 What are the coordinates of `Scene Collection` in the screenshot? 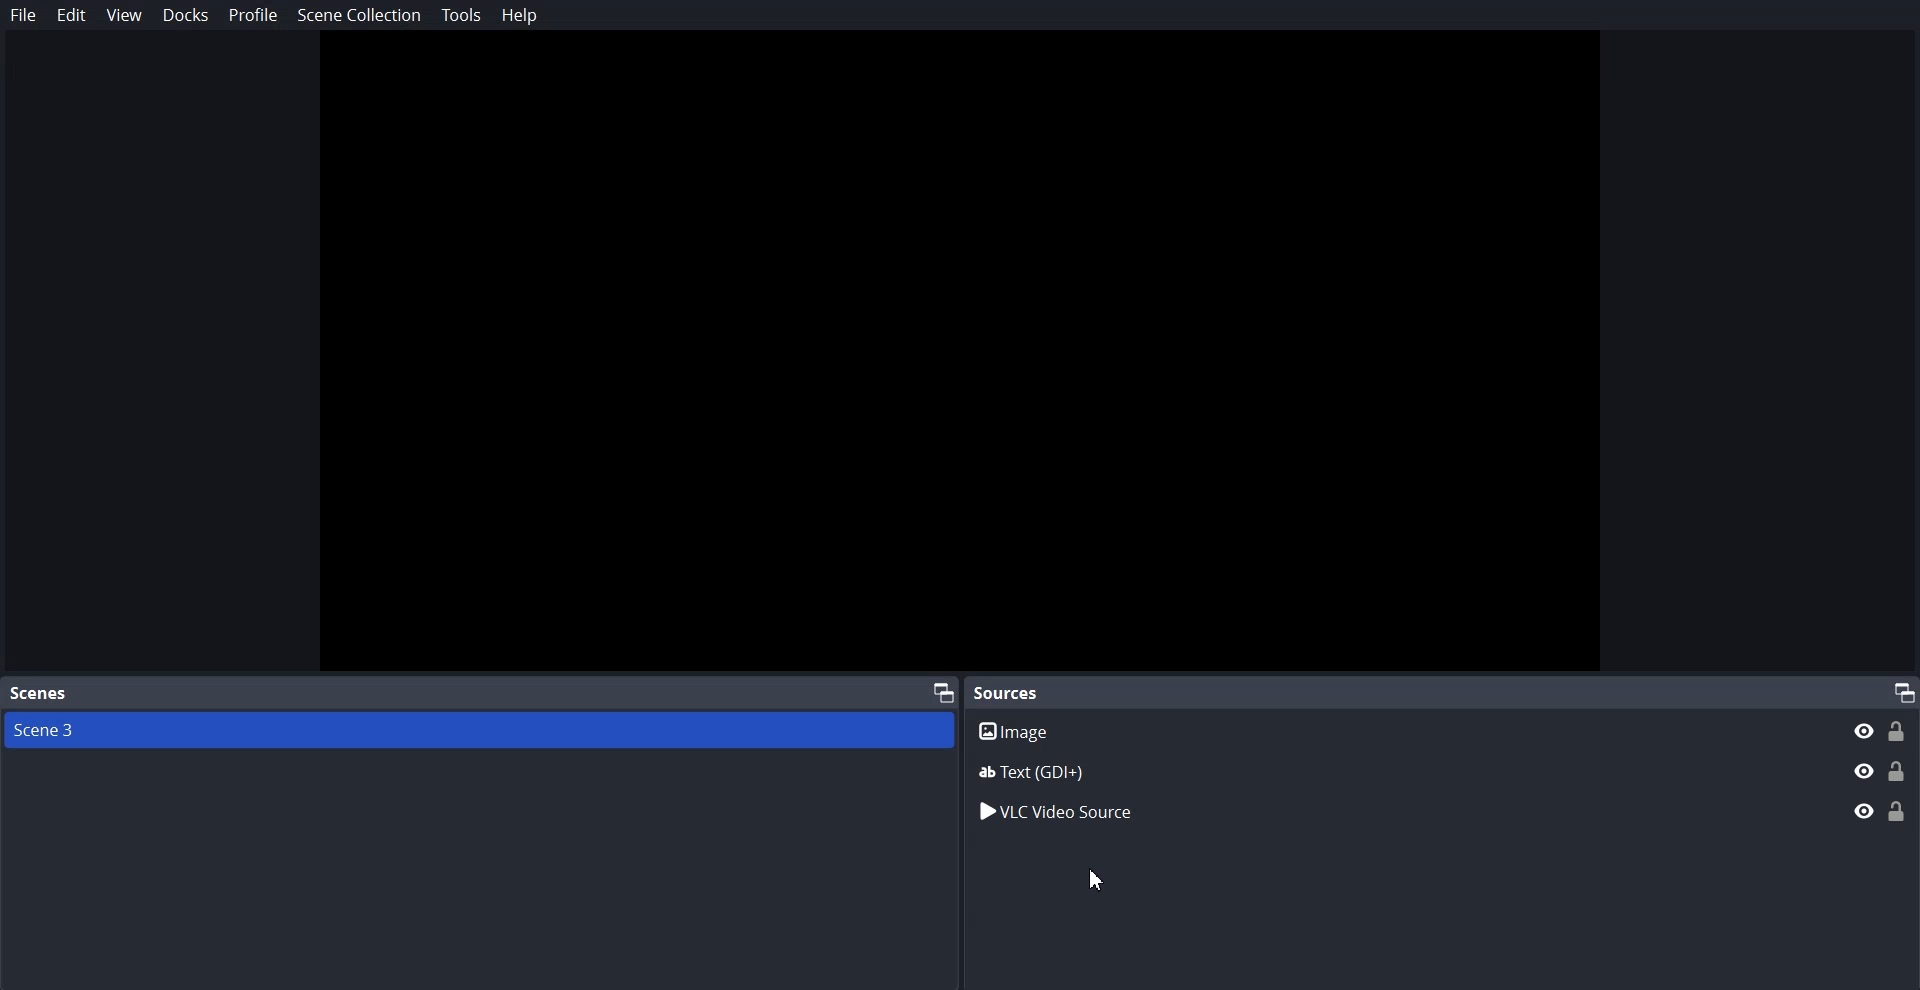 It's located at (359, 18).